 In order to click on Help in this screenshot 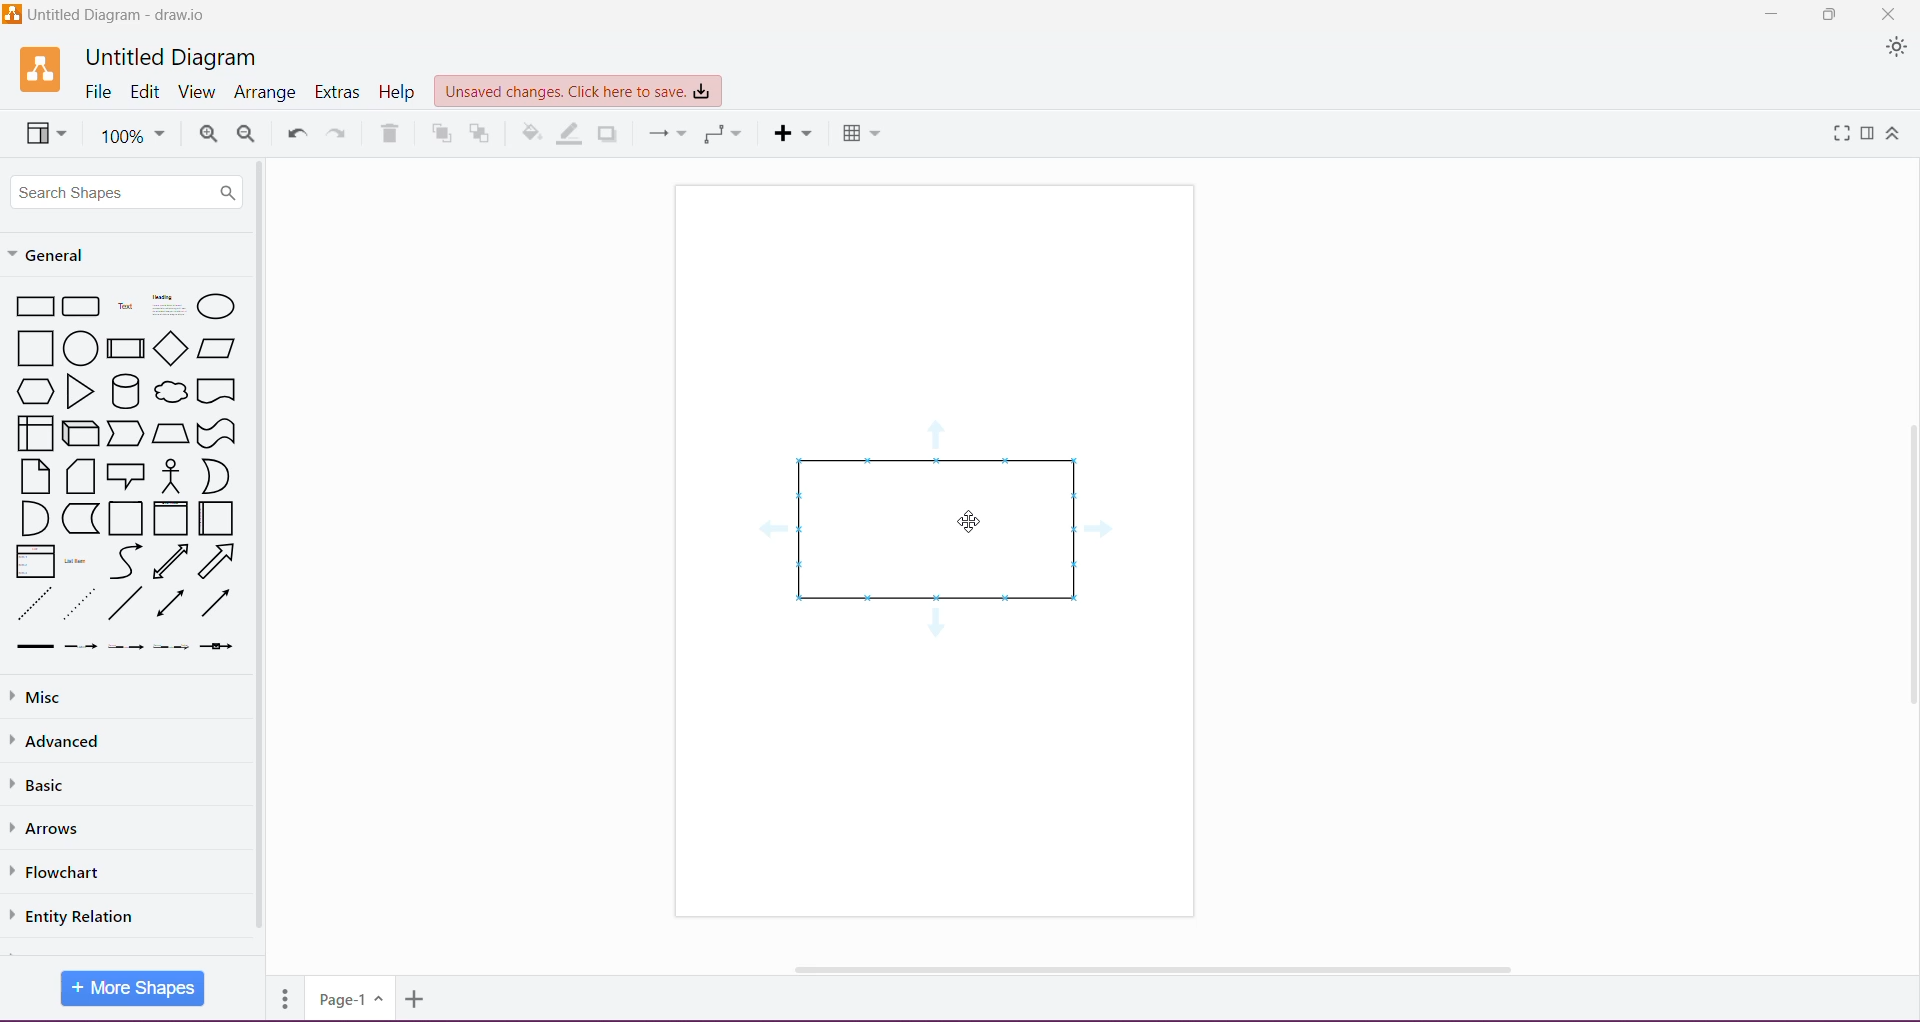, I will do `click(398, 93)`.